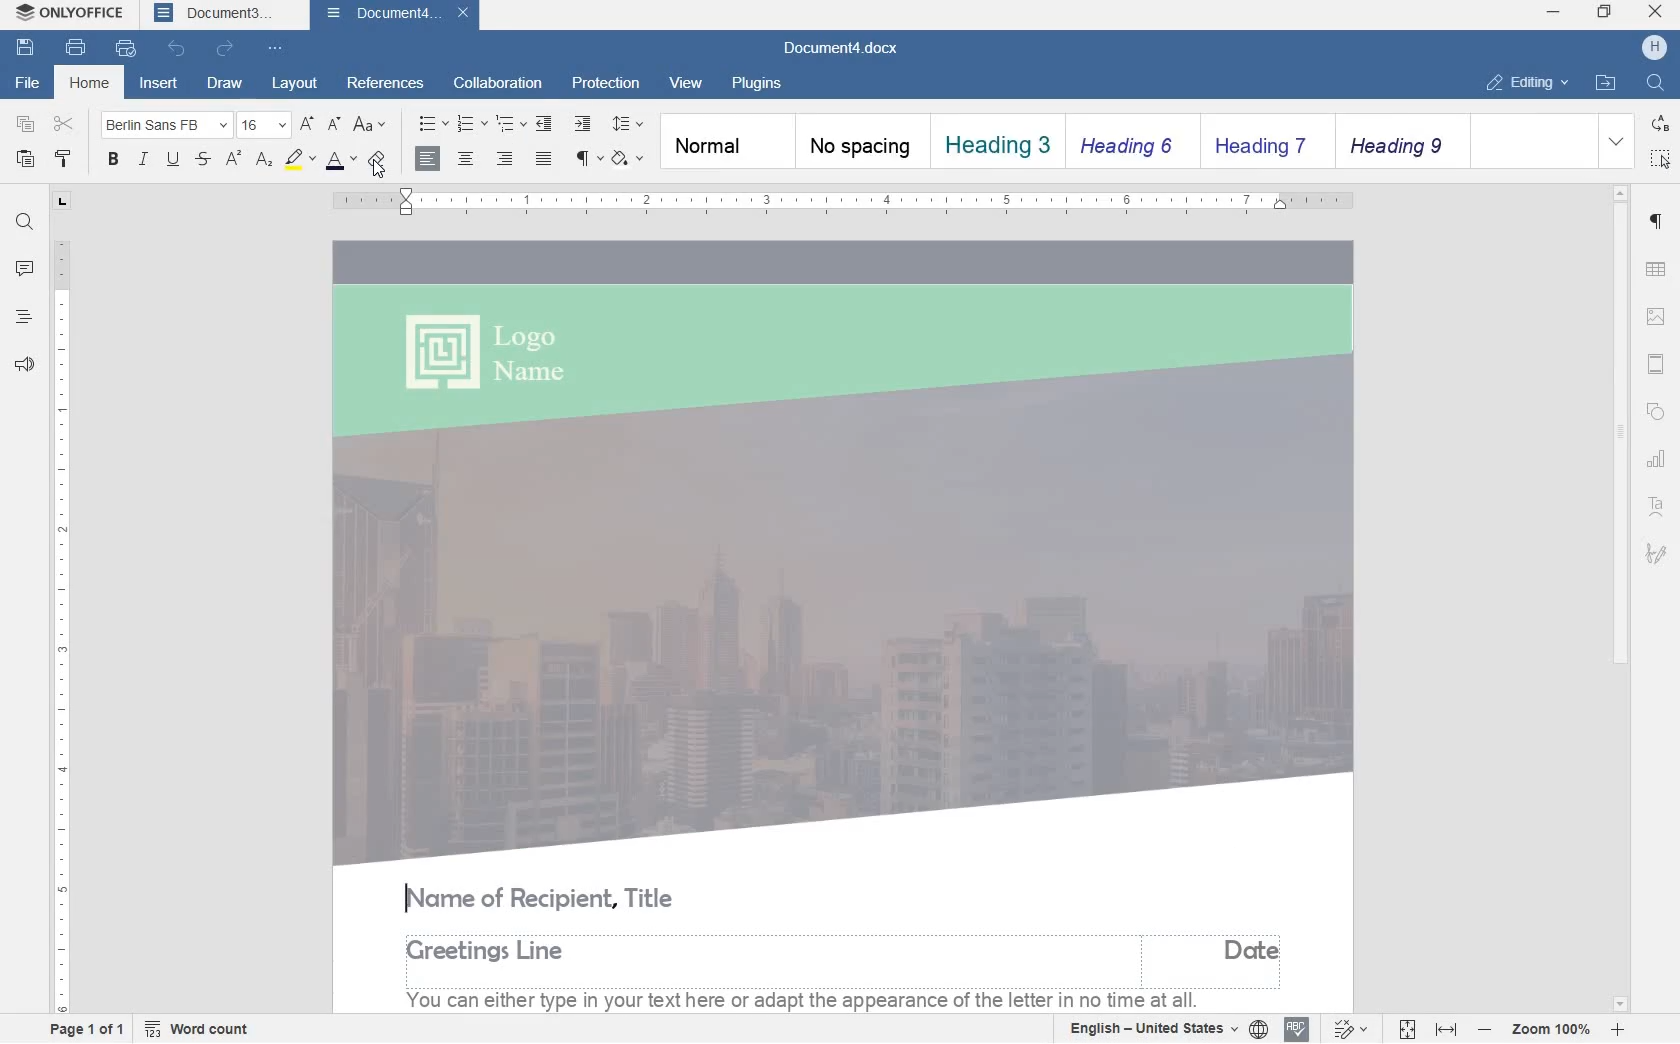  I want to click on ruler, so click(63, 623).